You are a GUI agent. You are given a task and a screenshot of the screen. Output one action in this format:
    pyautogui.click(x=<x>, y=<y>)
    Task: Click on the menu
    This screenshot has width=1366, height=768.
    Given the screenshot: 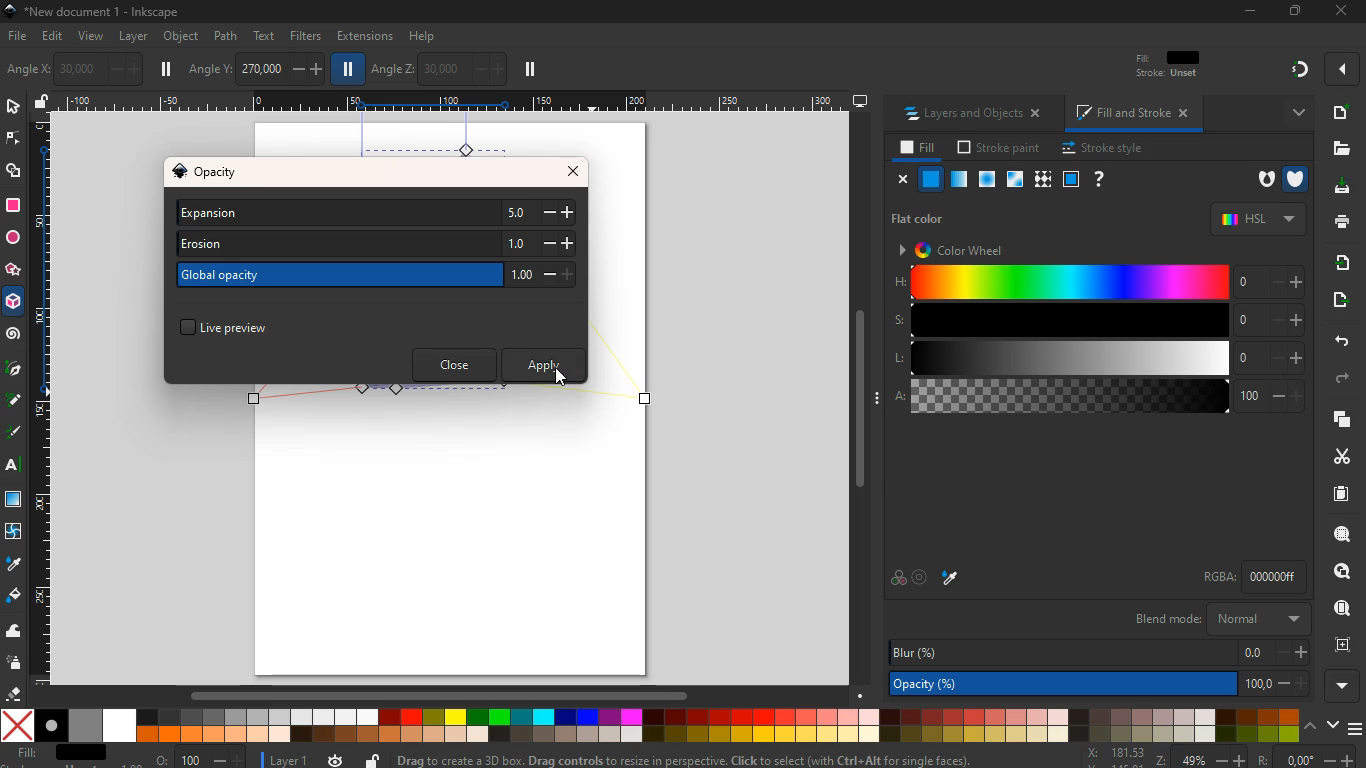 What is the action you would take?
    pyautogui.click(x=1354, y=724)
    